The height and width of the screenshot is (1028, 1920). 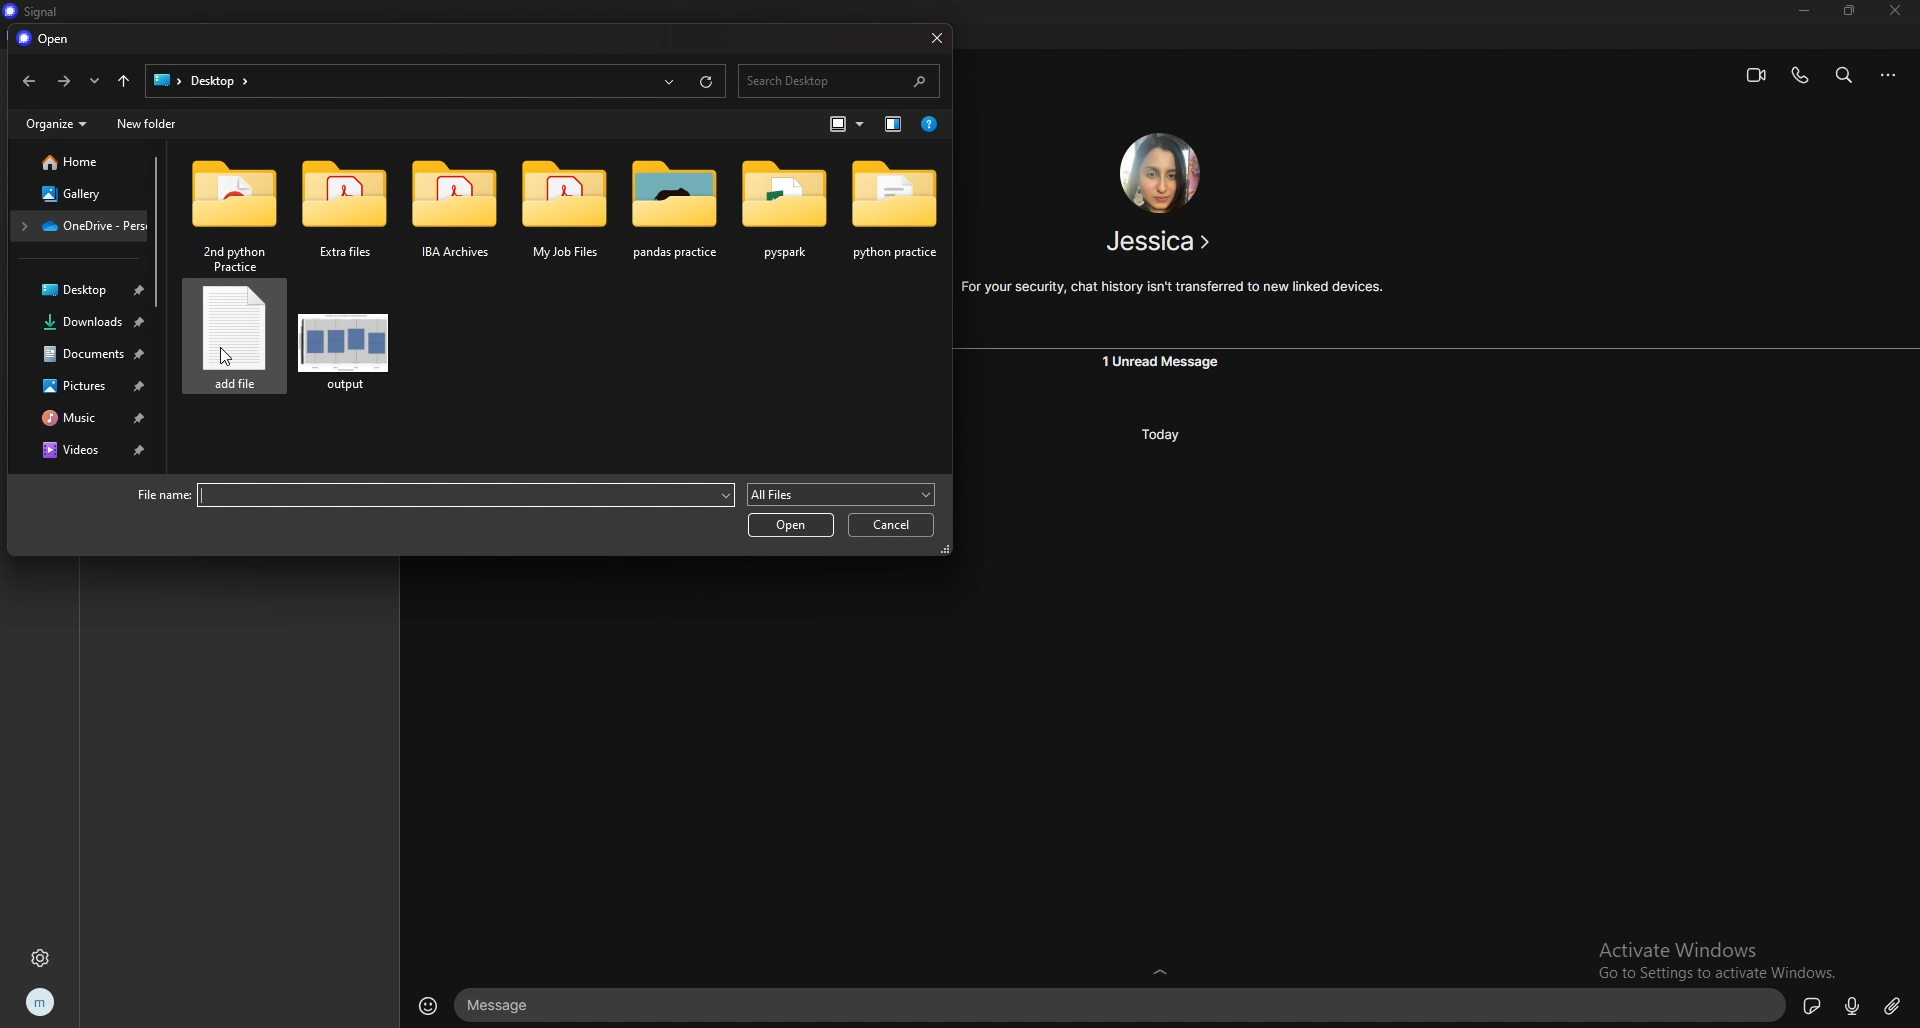 What do you see at coordinates (345, 215) in the screenshot?
I see `folder` at bounding box center [345, 215].